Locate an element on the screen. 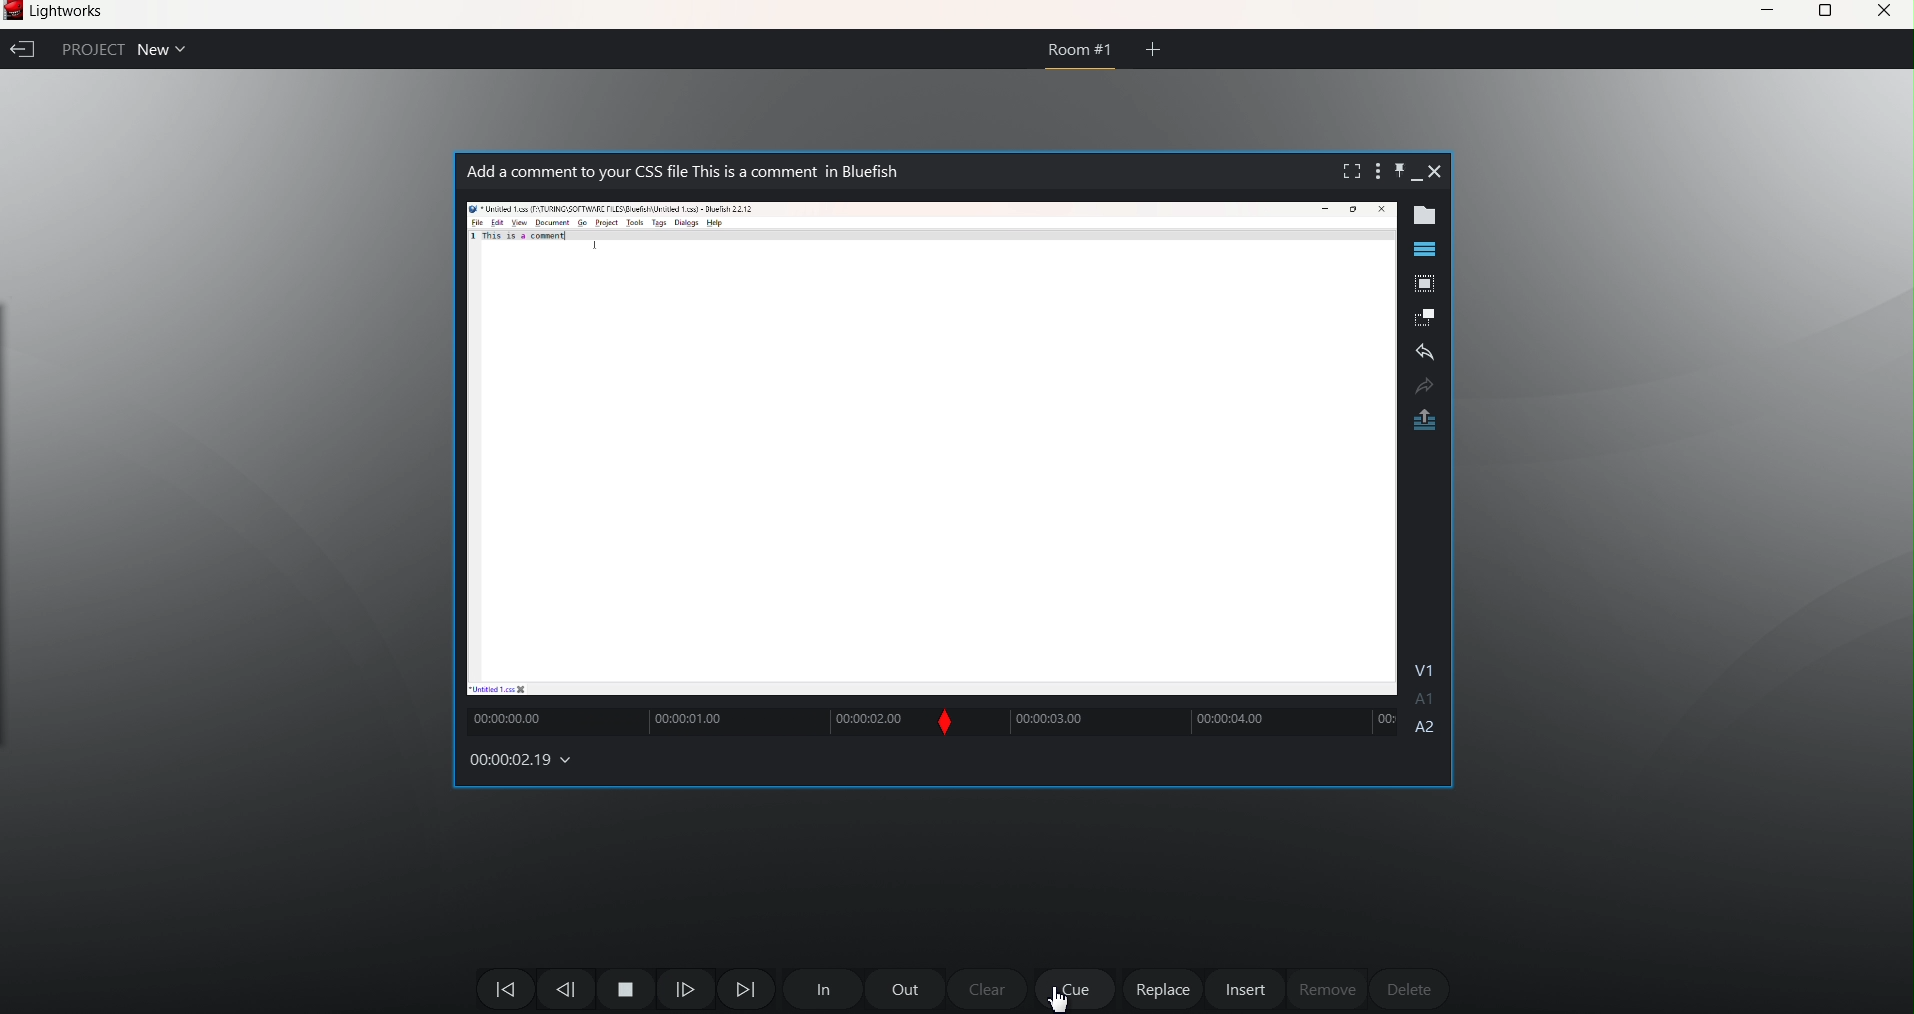  minimize clip is located at coordinates (1417, 181).